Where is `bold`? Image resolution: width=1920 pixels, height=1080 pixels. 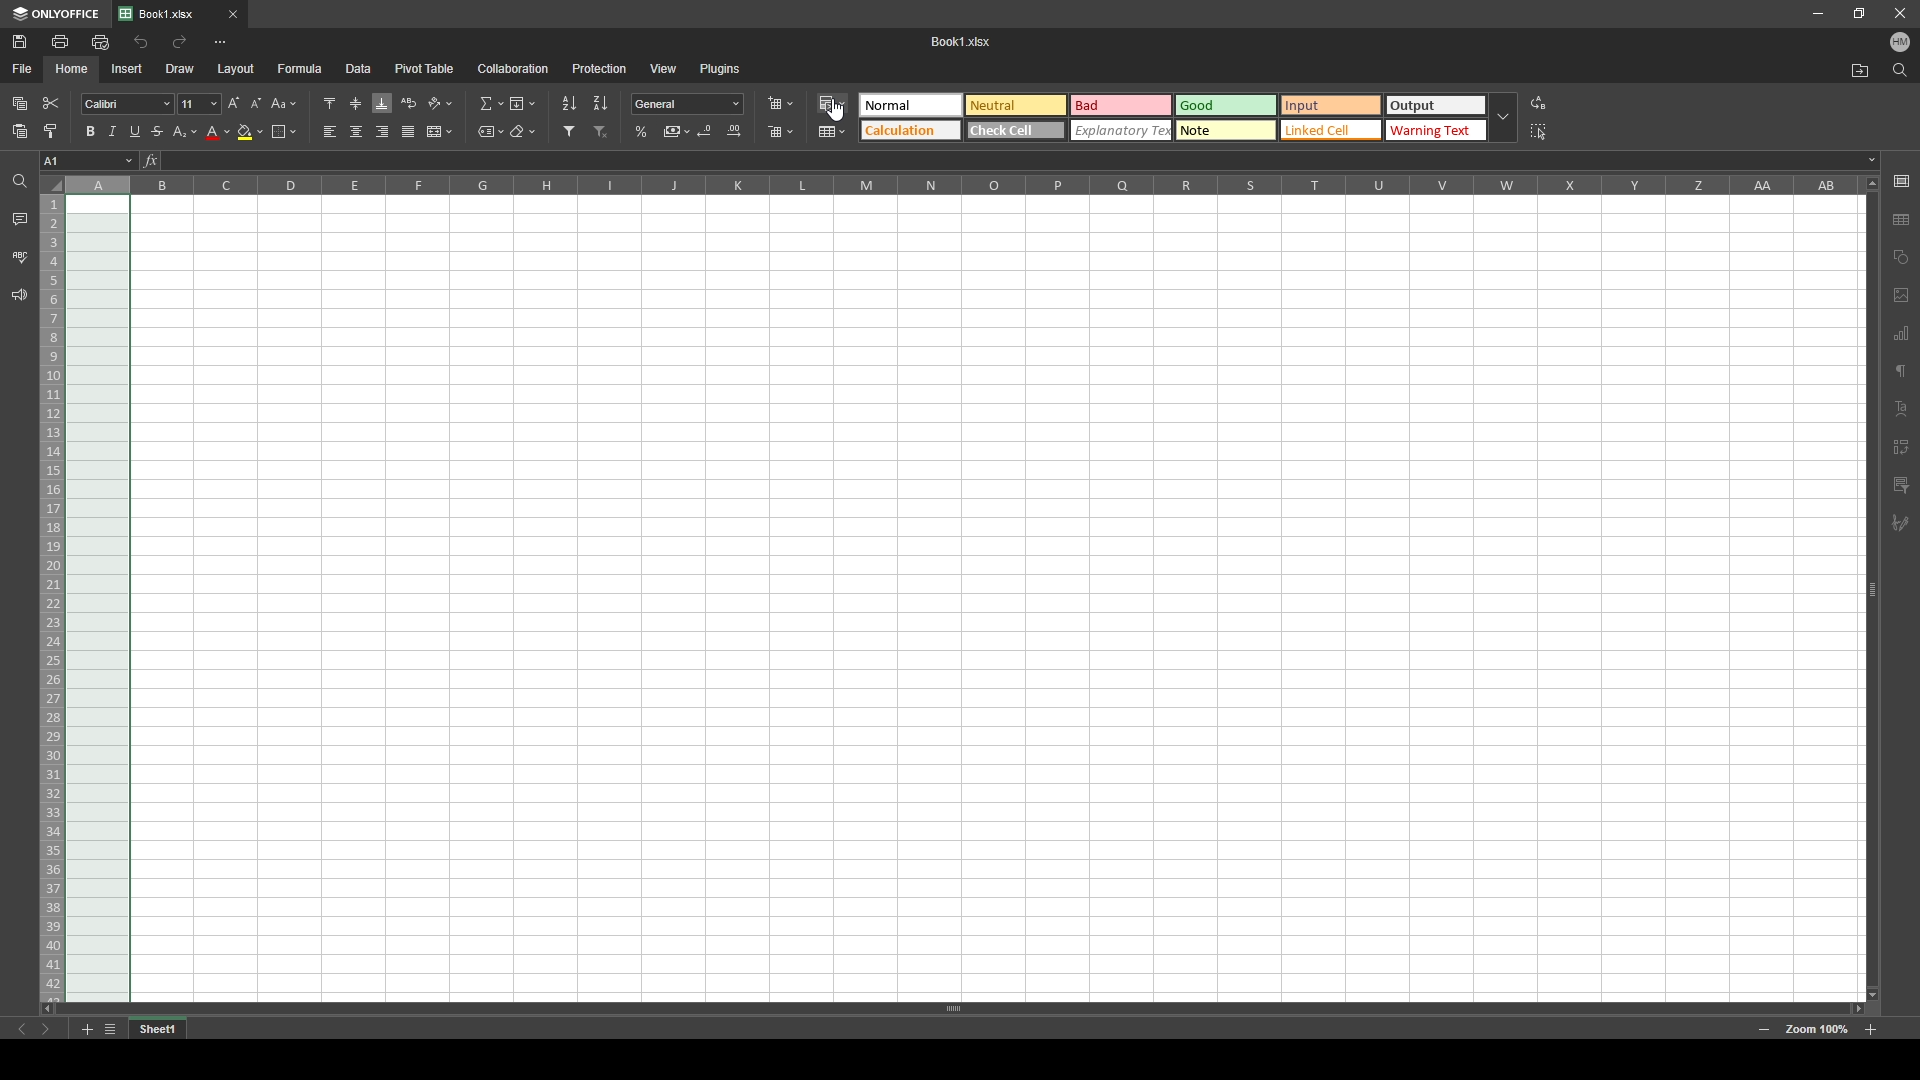 bold is located at coordinates (90, 131).